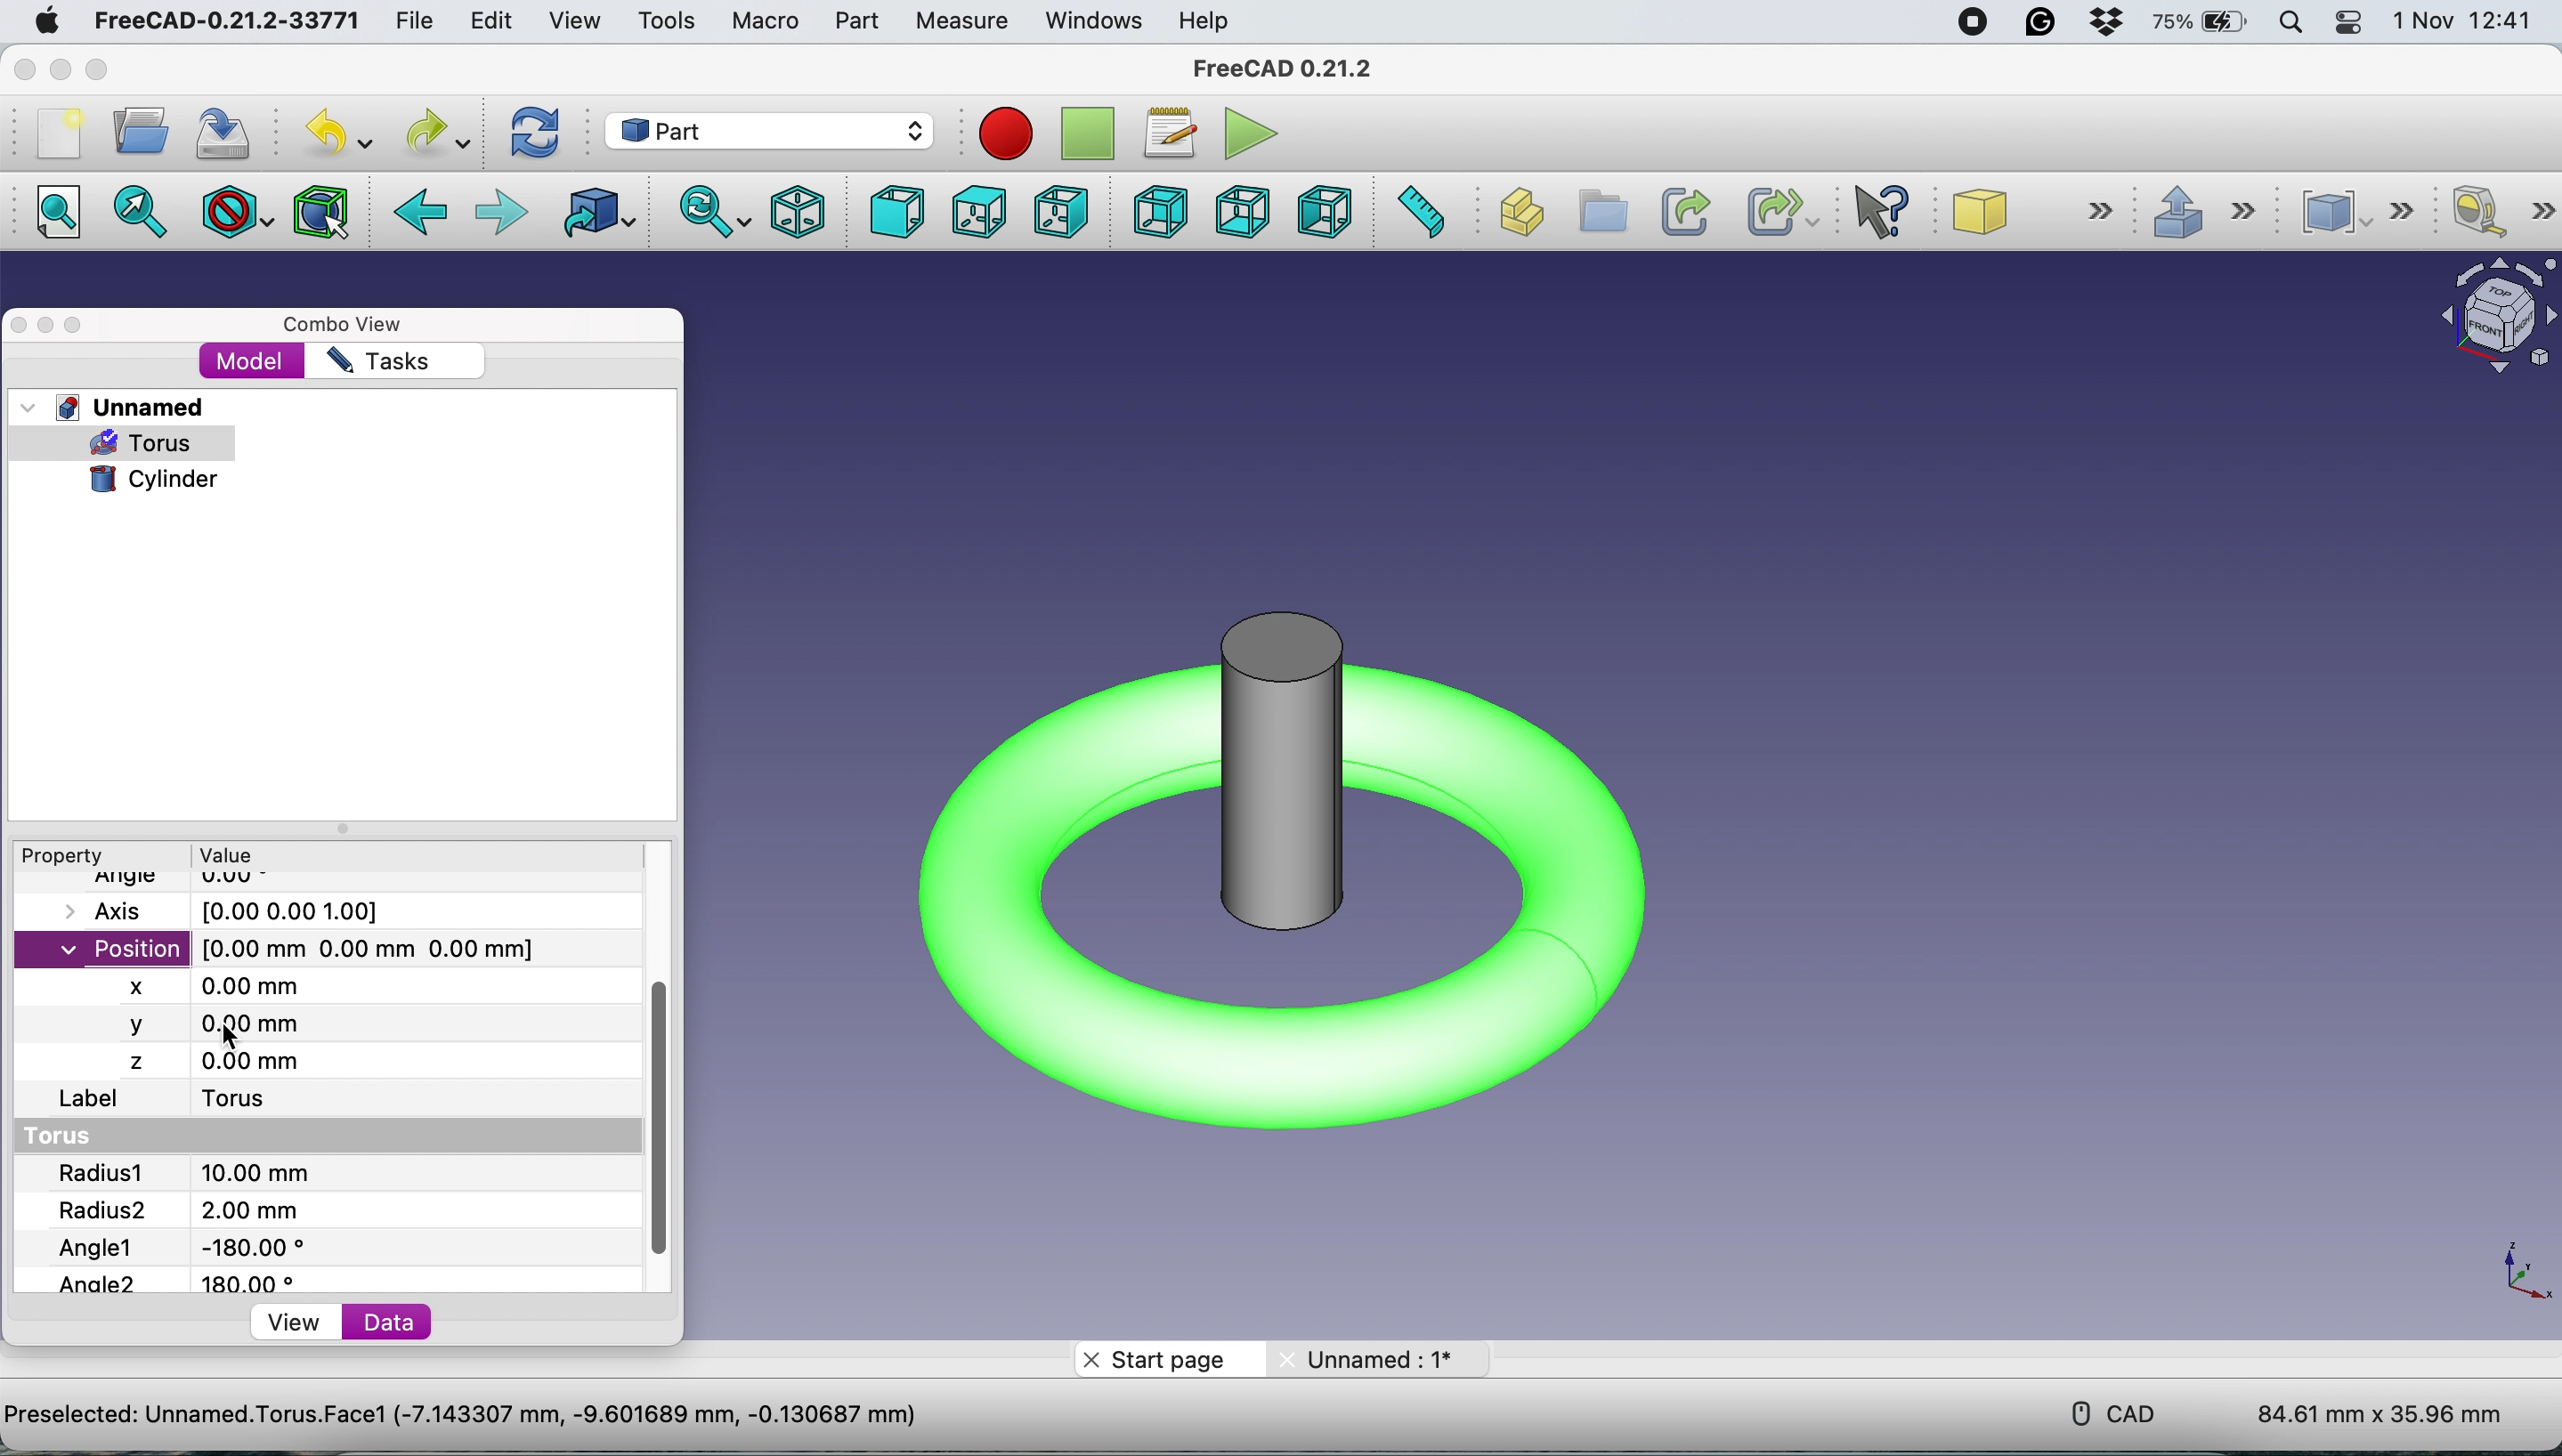 The width and height of the screenshot is (2562, 1456). What do you see at coordinates (1161, 1358) in the screenshot?
I see `start page` at bounding box center [1161, 1358].